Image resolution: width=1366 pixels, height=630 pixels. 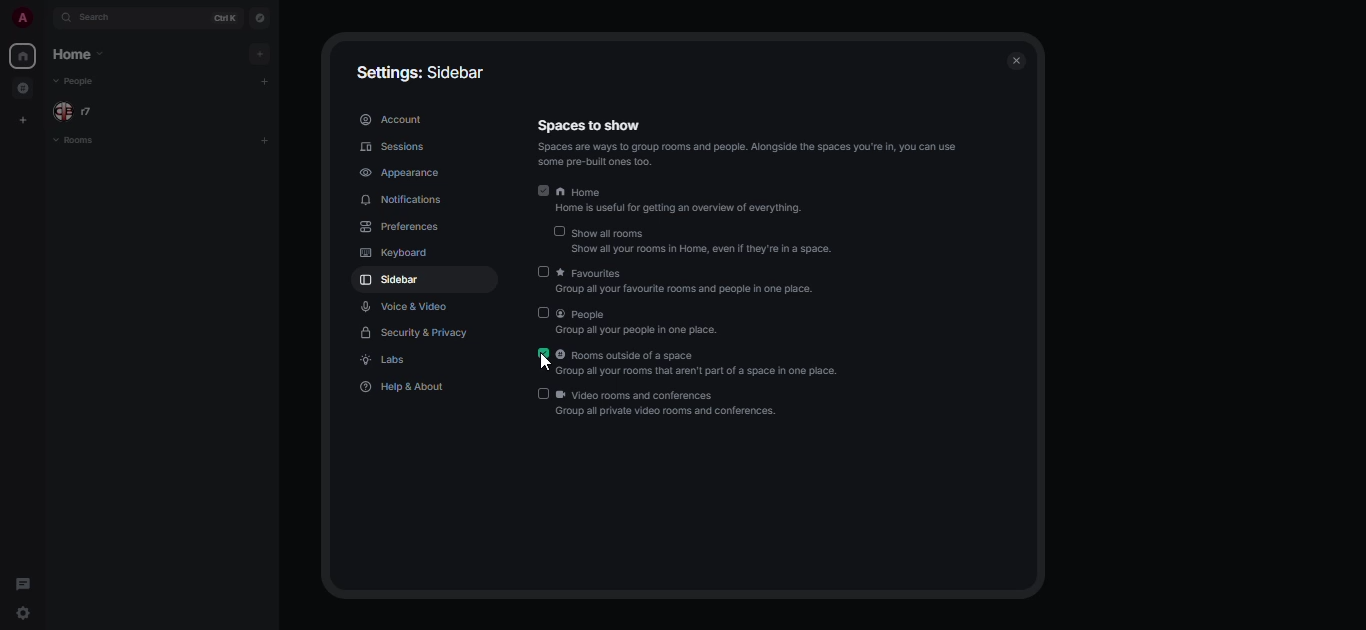 What do you see at coordinates (390, 281) in the screenshot?
I see `sidebar` at bounding box center [390, 281].